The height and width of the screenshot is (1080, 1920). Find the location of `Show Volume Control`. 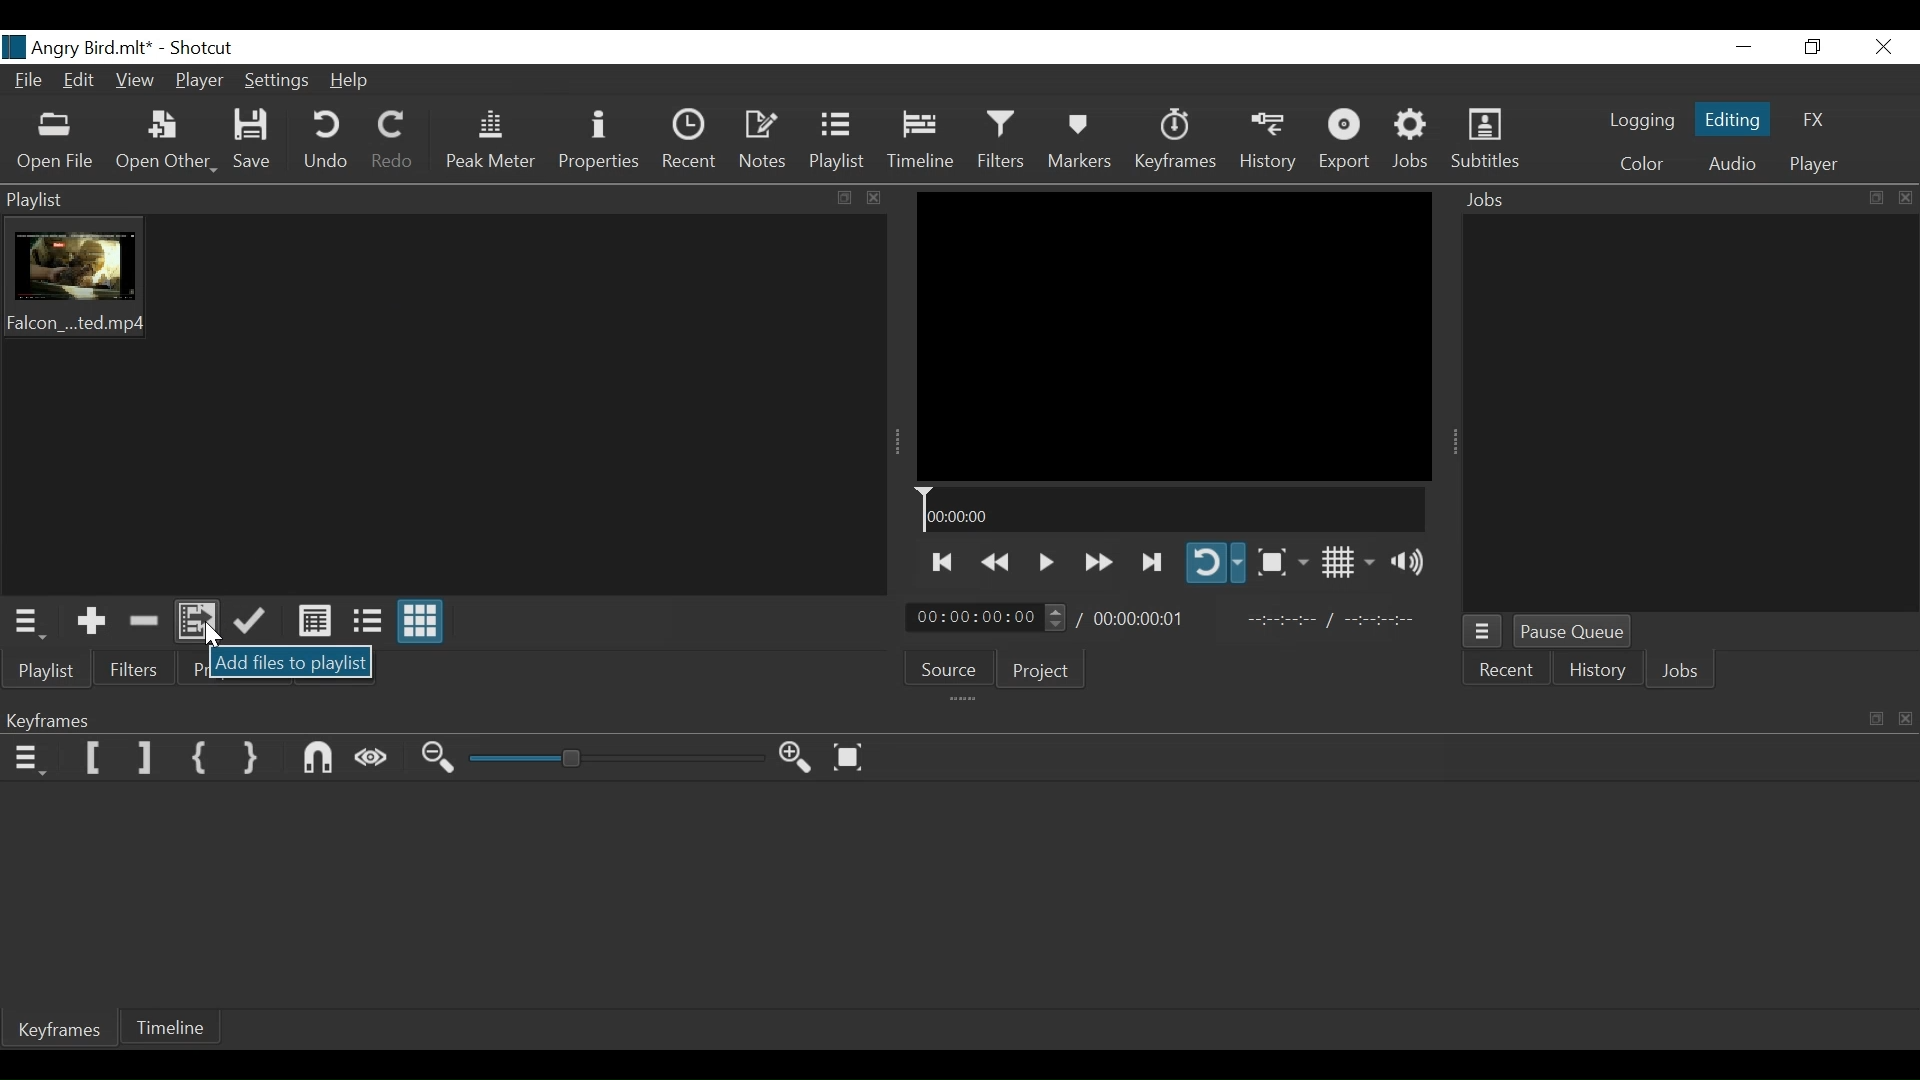

Show Volume Control is located at coordinates (1411, 563).